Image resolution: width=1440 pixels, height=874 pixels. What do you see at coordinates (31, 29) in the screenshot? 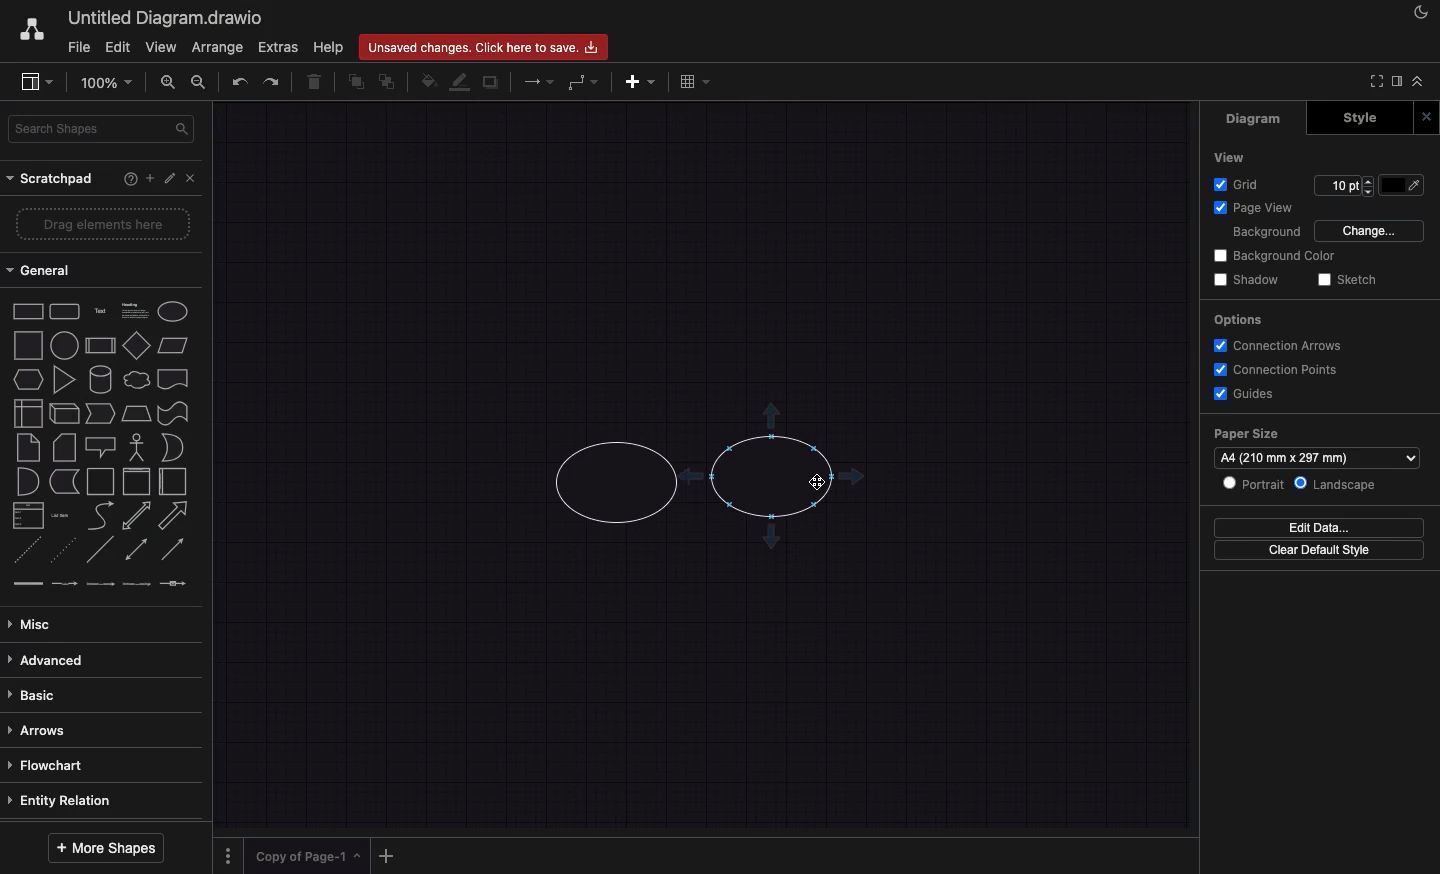
I see `draw.io logo` at bounding box center [31, 29].